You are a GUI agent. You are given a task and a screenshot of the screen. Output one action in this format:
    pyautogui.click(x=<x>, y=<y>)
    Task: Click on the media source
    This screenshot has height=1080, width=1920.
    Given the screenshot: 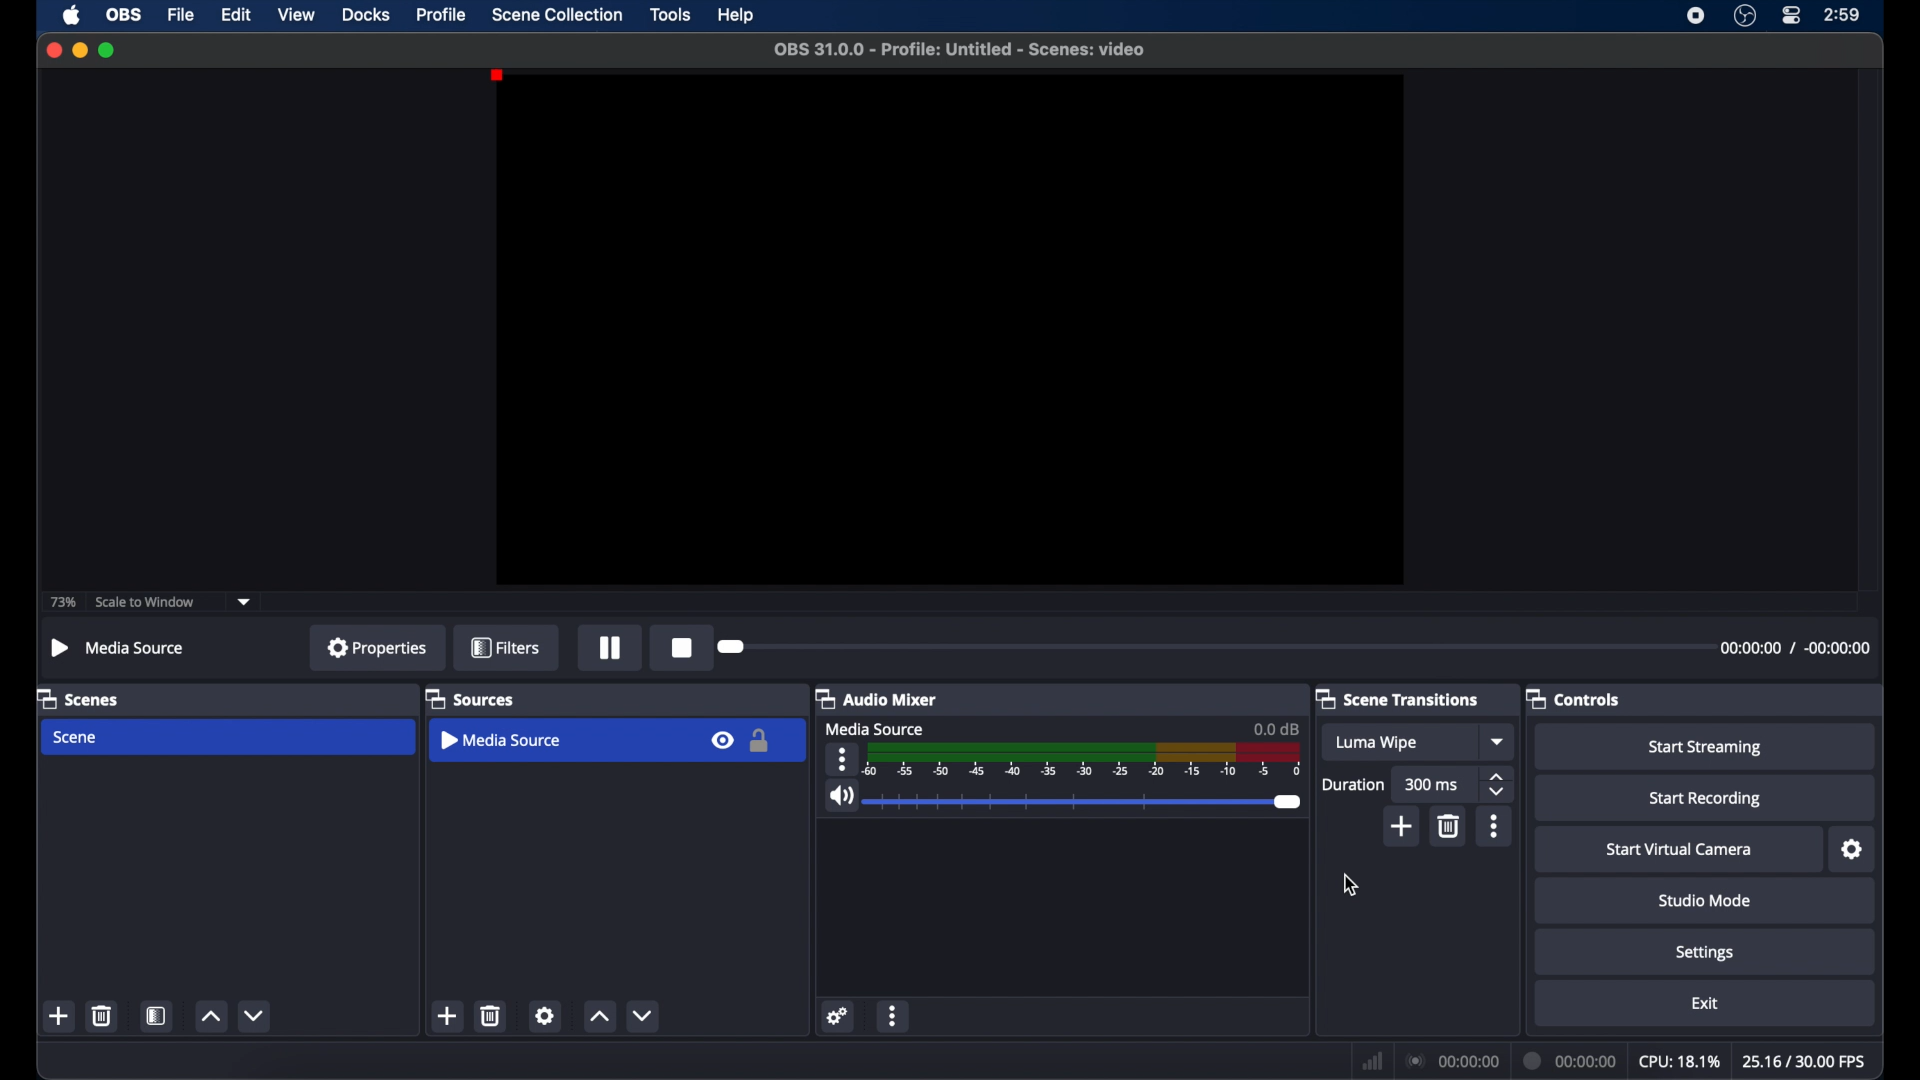 What is the action you would take?
    pyautogui.click(x=876, y=730)
    